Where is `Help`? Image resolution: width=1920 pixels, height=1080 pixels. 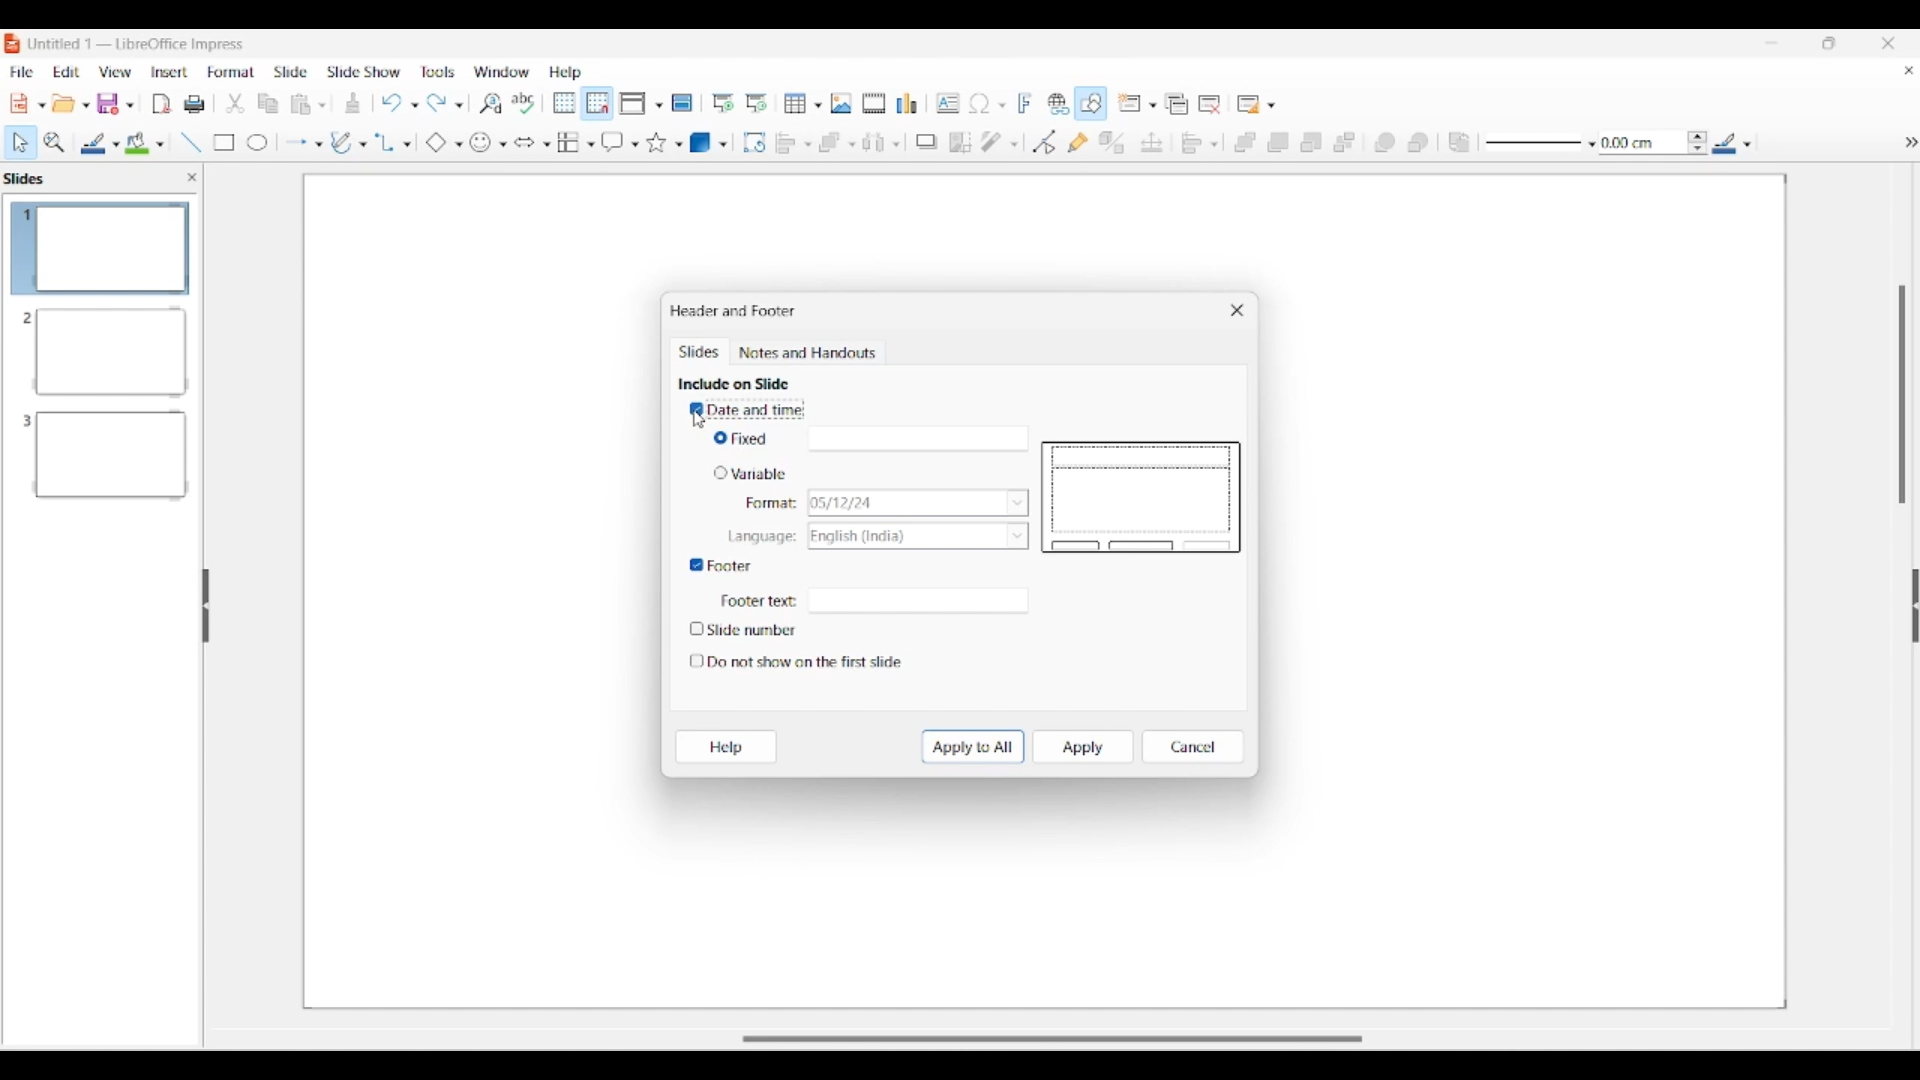
Help is located at coordinates (726, 747).